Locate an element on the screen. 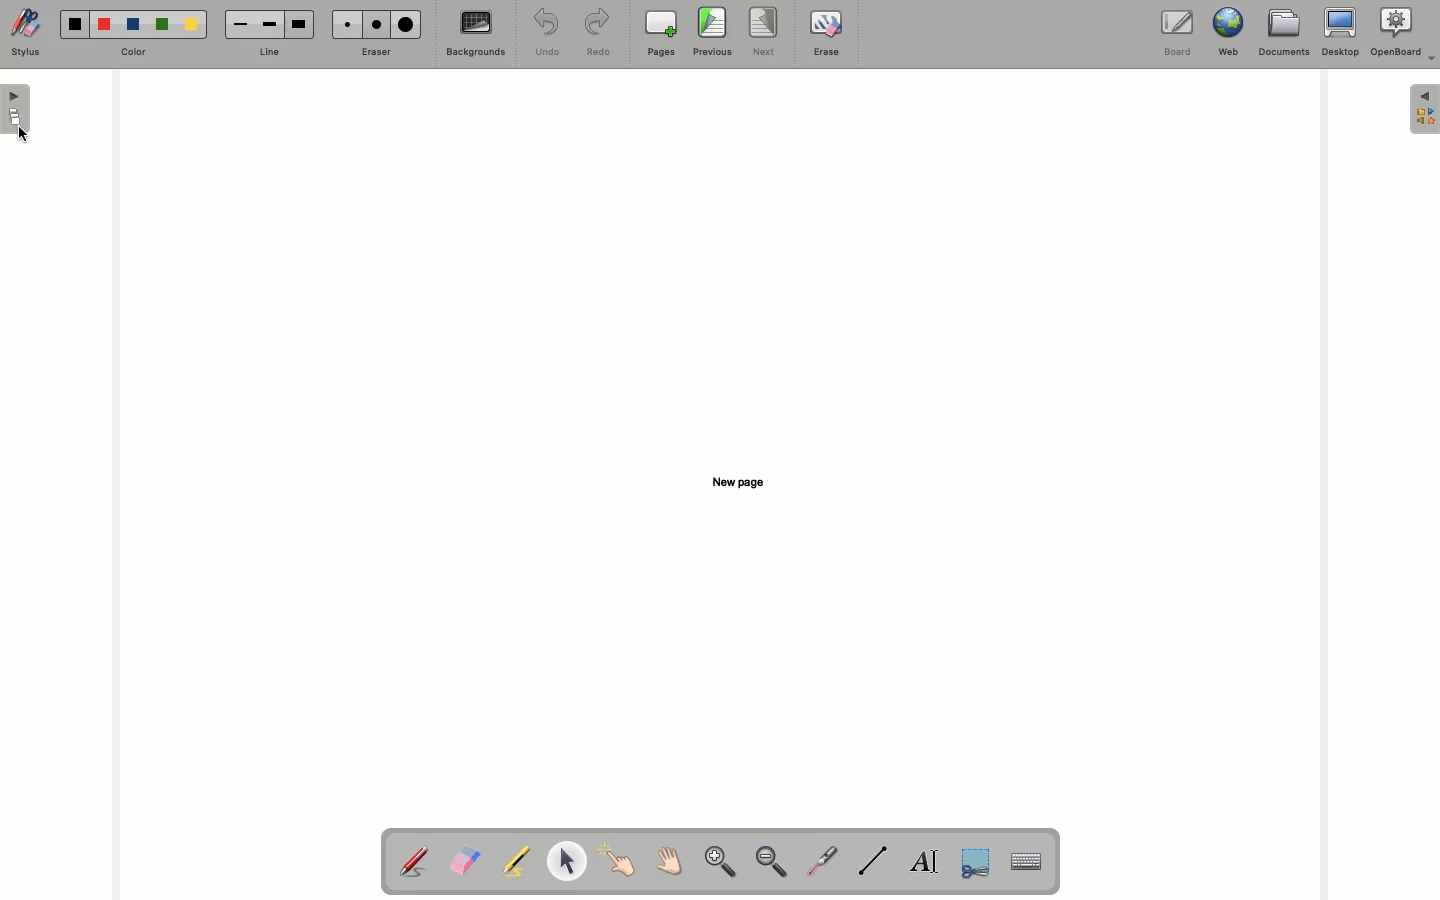 The image size is (1440, 900). Color 1 is located at coordinates (75, 25).